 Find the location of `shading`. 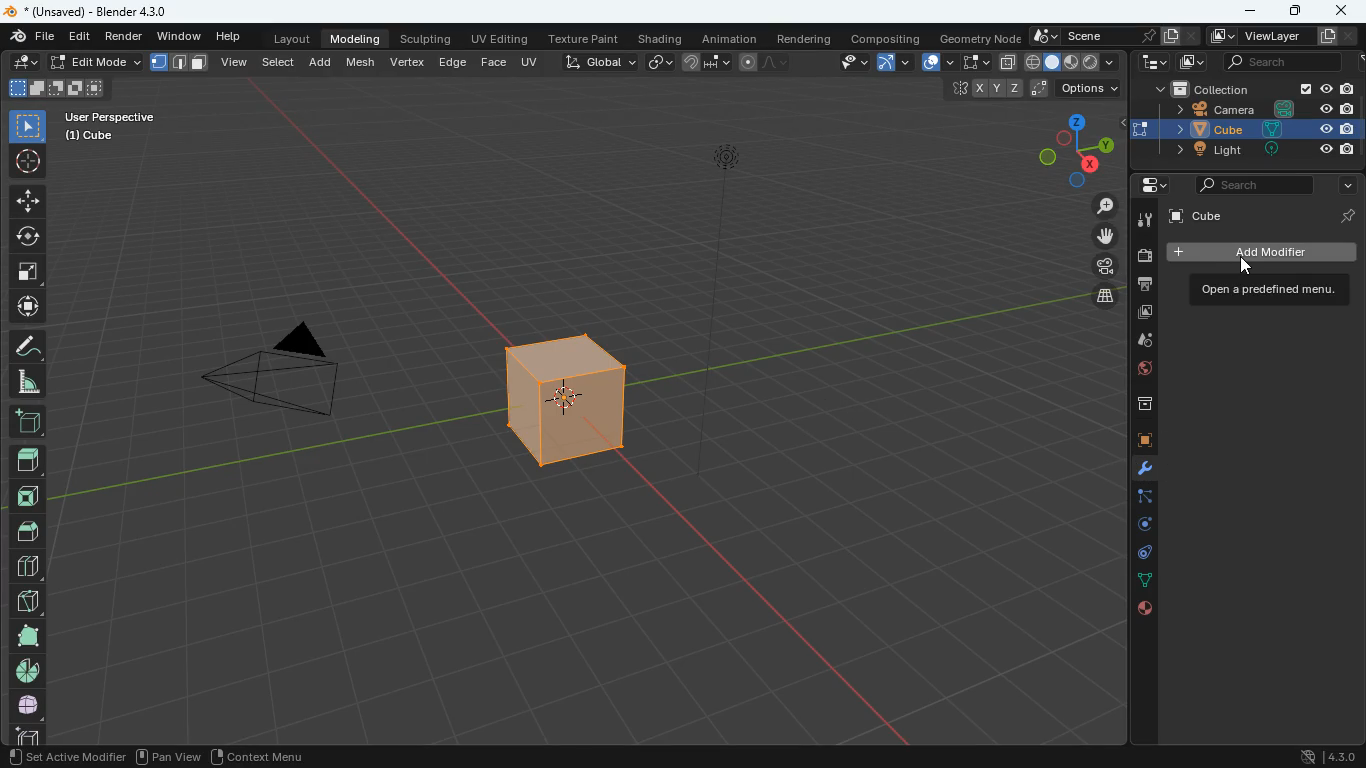

shading is located at coordinates (662, 37).